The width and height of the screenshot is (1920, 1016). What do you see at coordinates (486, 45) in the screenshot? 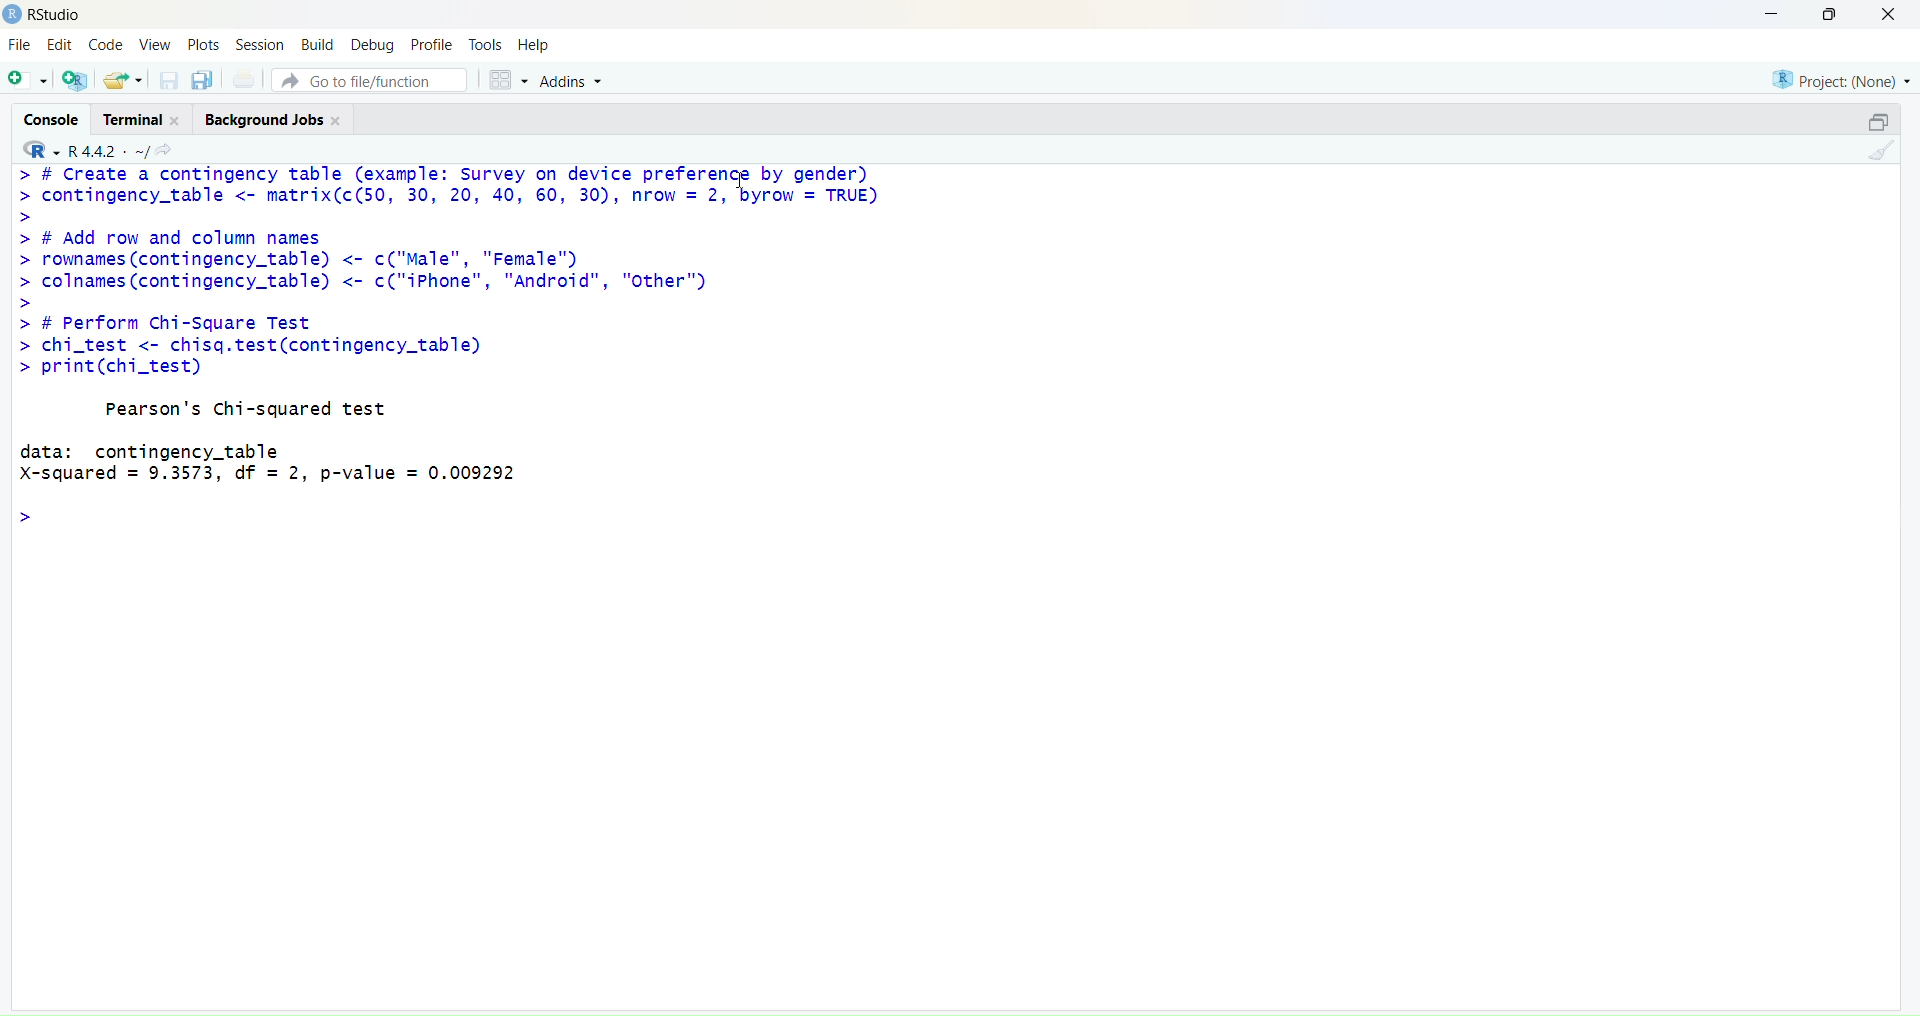
I see `Tools` at bounding box center [486, 45].